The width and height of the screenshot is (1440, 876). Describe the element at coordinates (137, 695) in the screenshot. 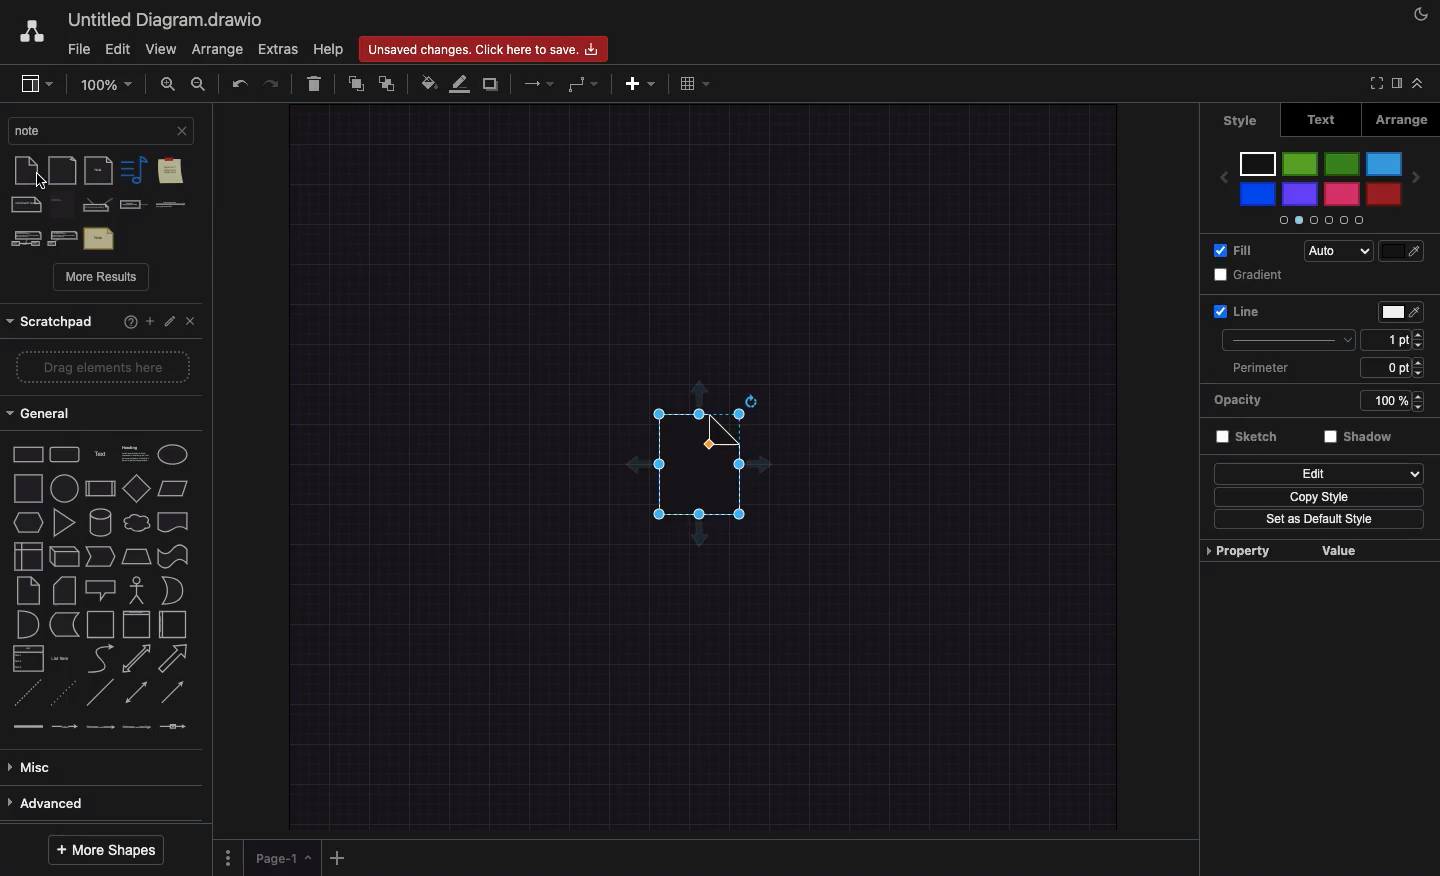

I see `bidirectional connector` at that location.